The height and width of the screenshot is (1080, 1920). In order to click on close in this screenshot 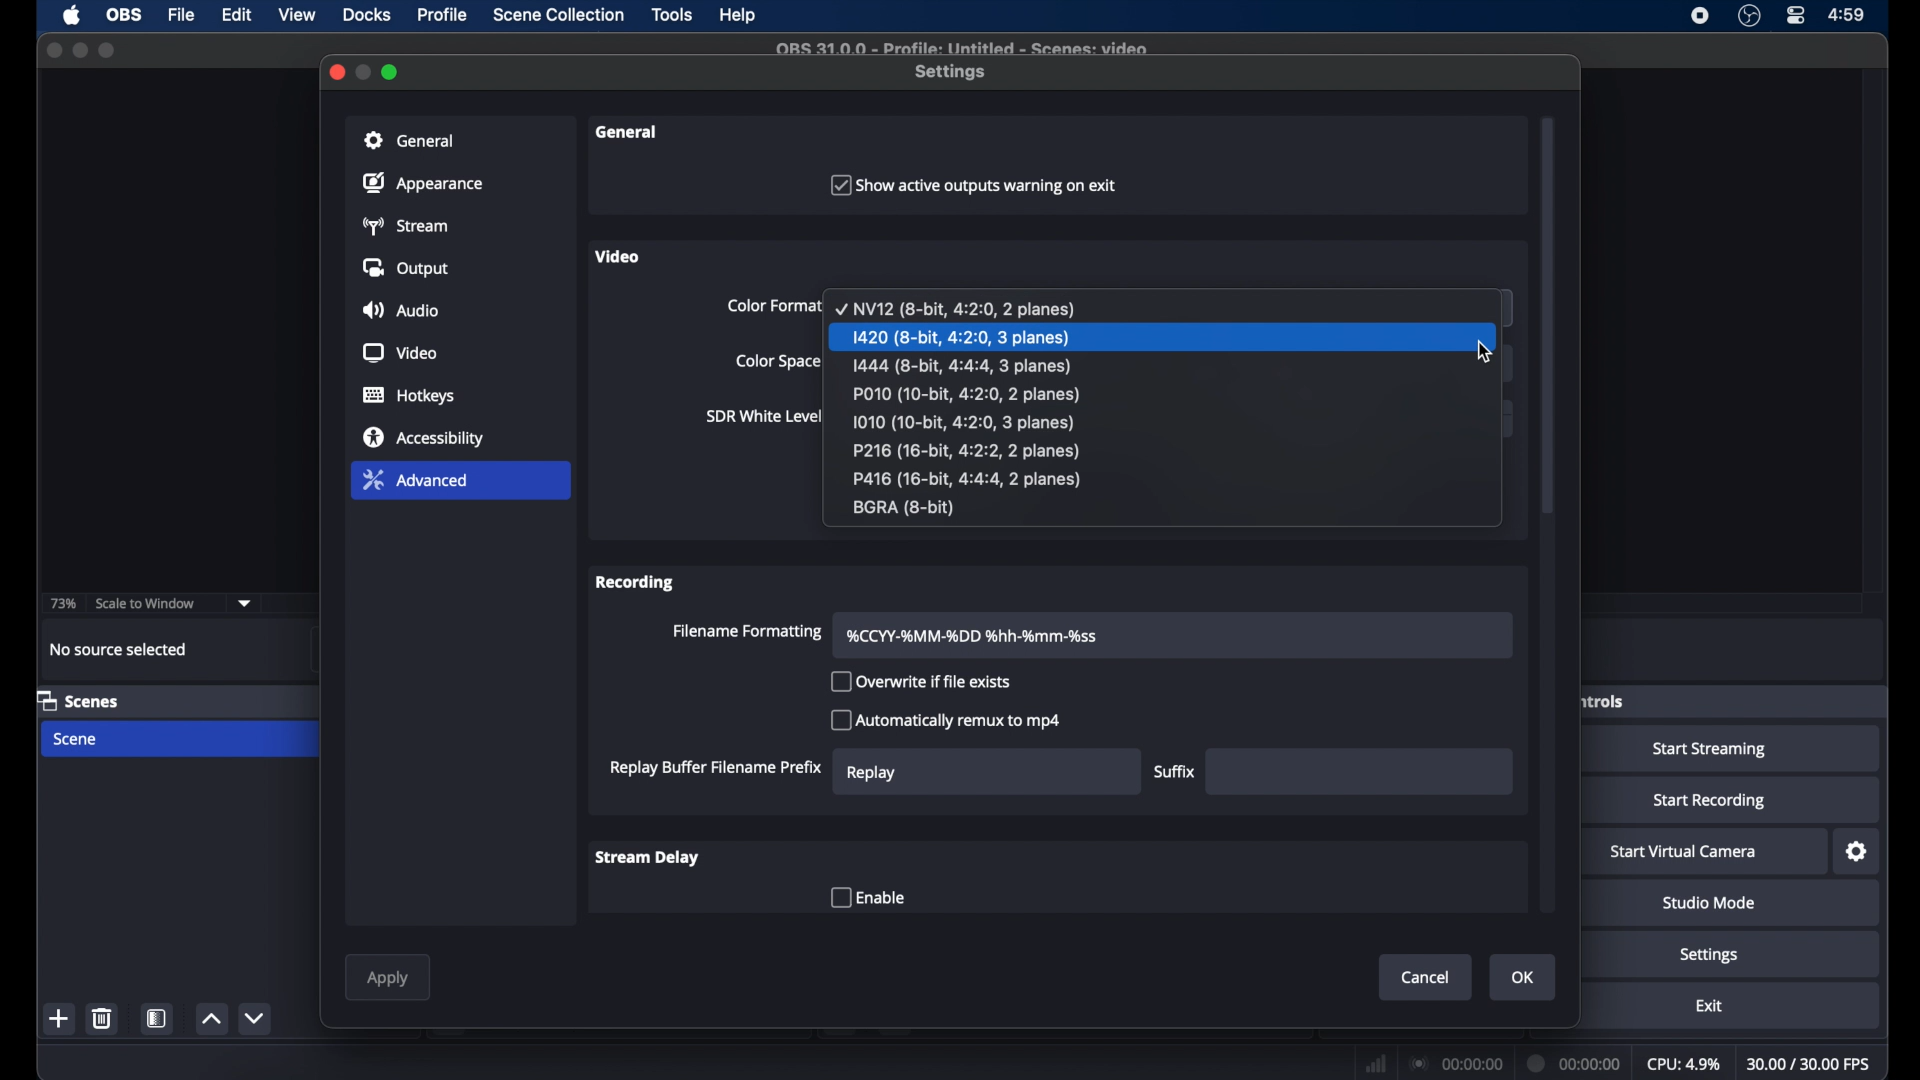, I will do `click(337, 72)`.